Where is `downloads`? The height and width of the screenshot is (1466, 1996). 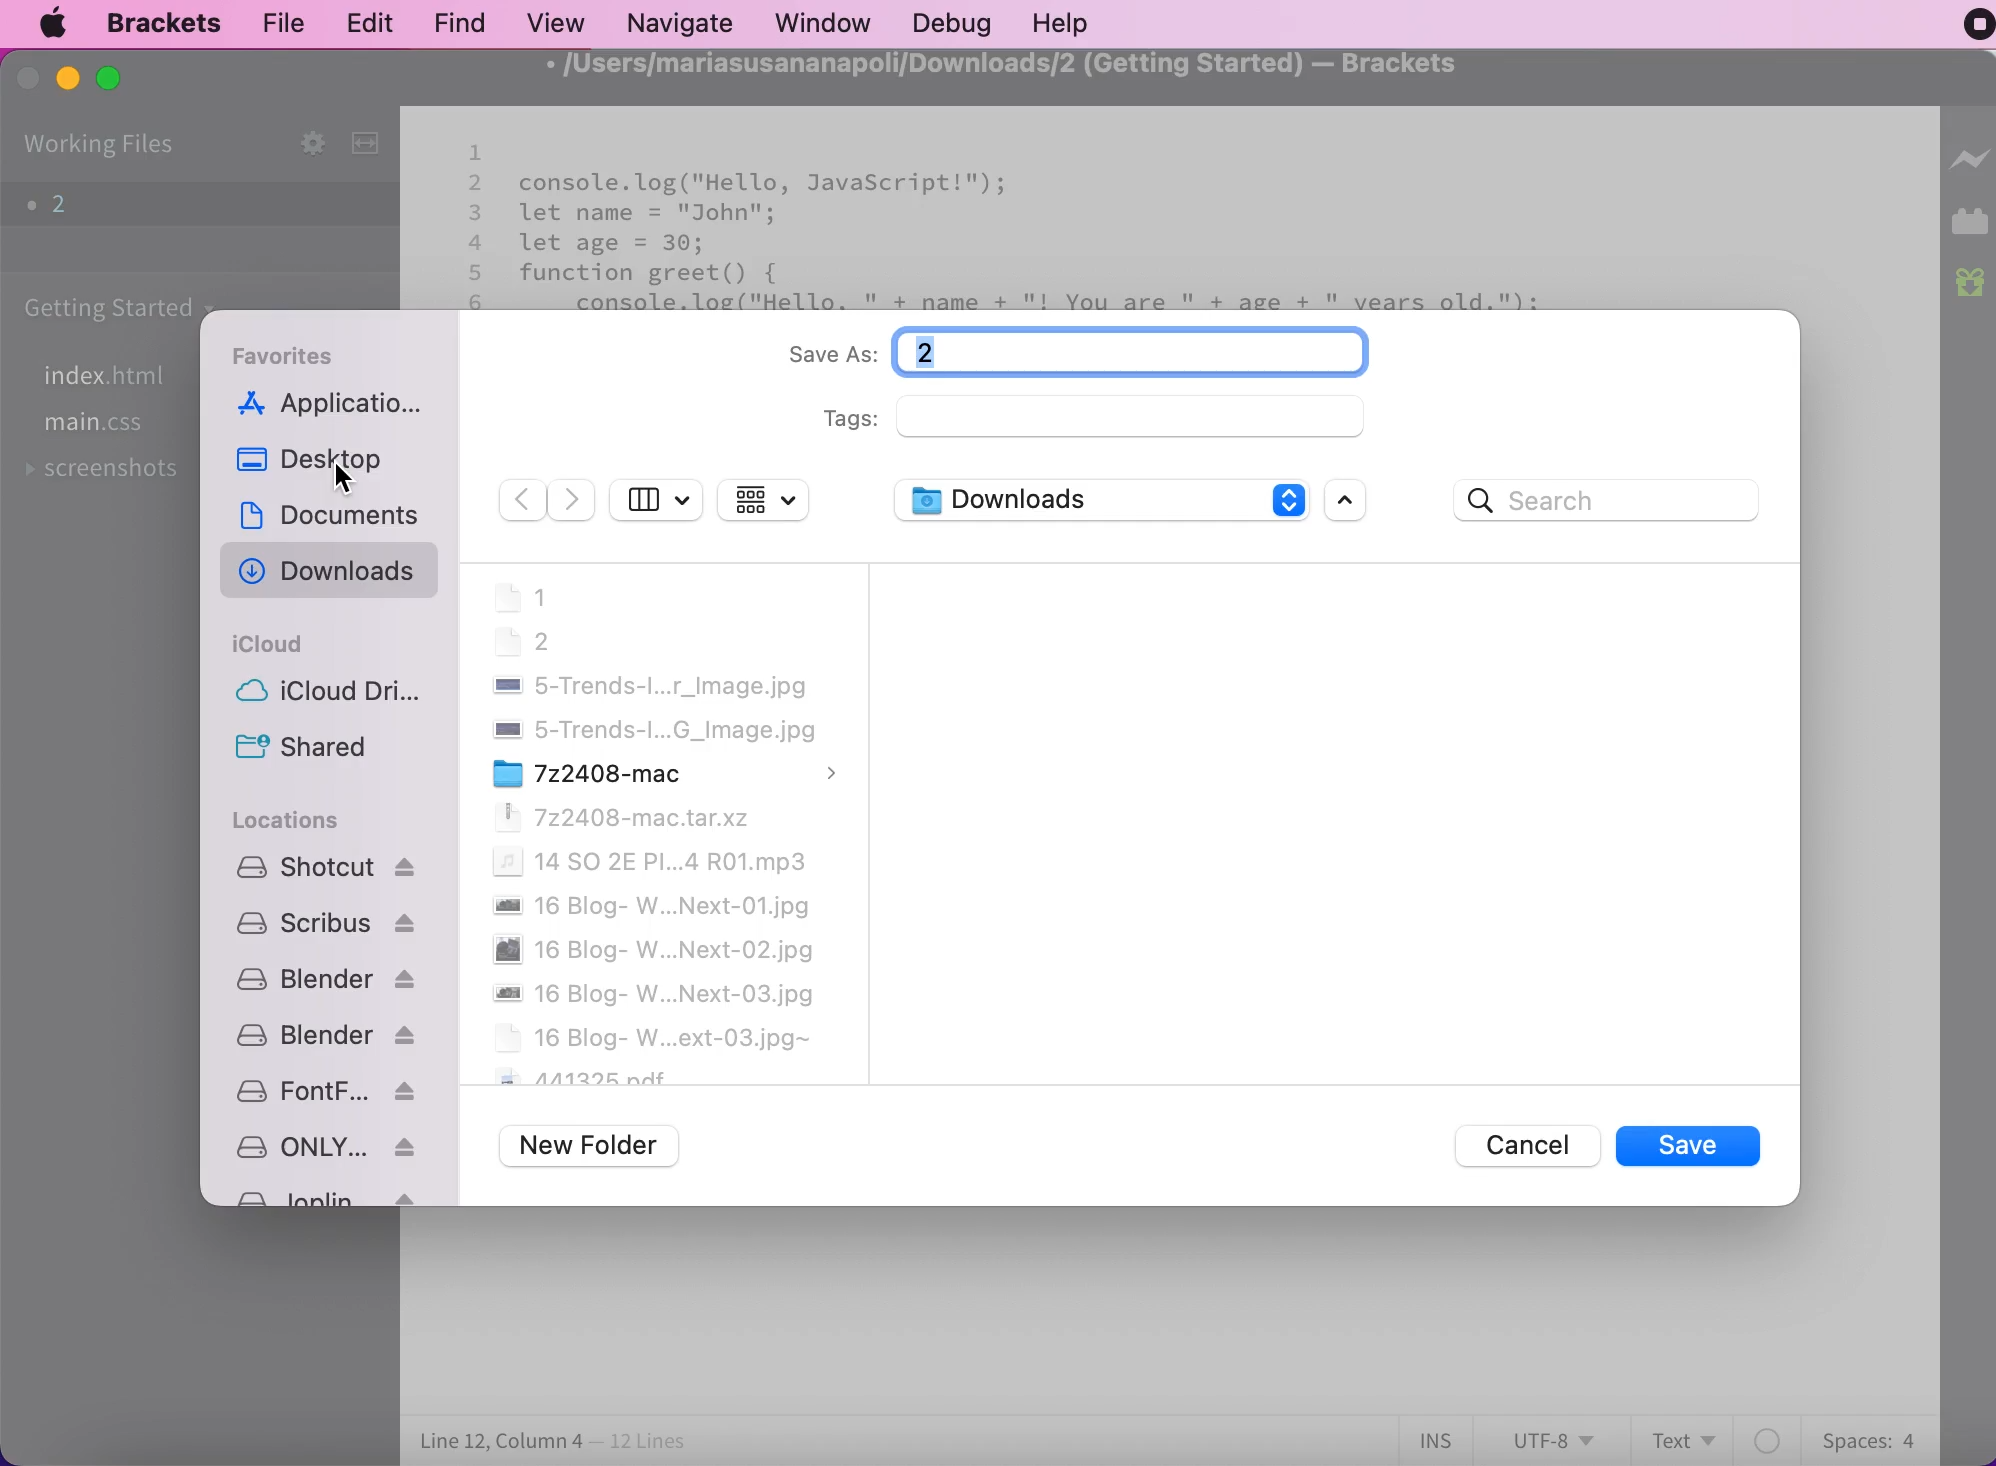
downloads is located at coordinates (329, 571).